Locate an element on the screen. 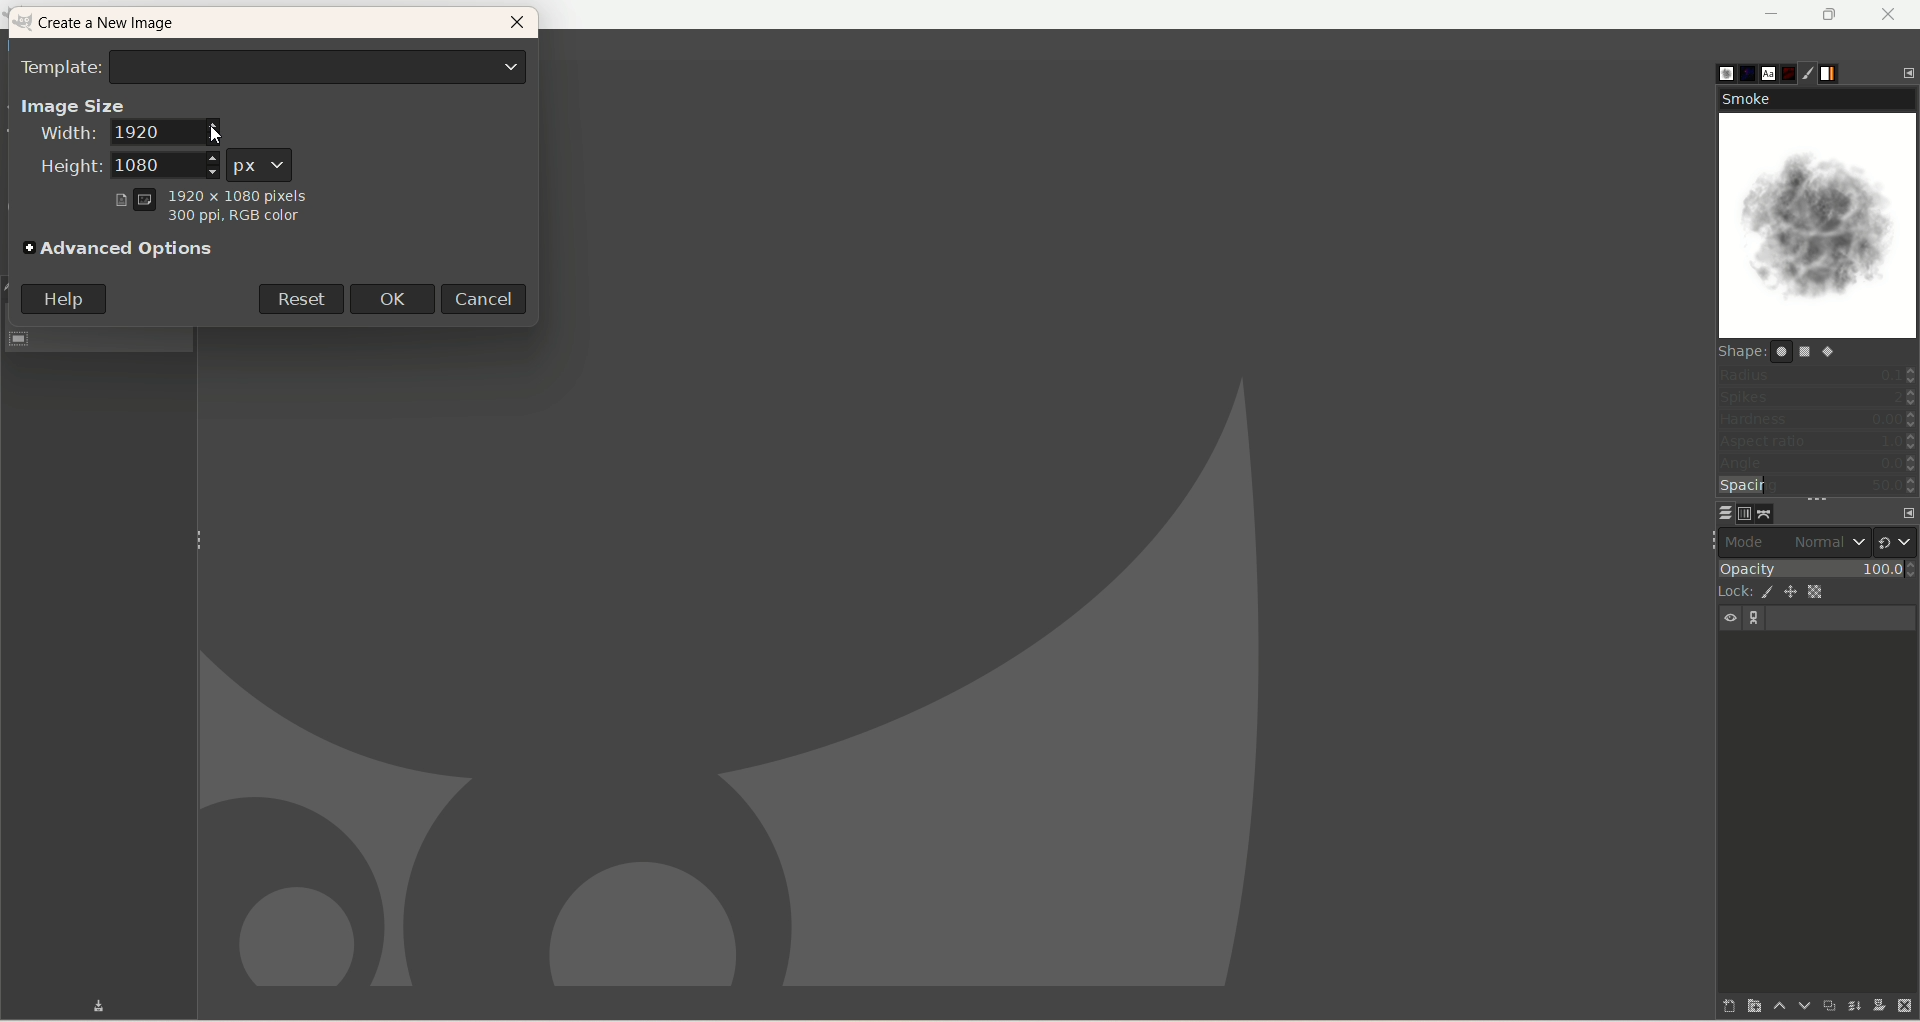  add a mask is located at coordinates (1877, 1006).